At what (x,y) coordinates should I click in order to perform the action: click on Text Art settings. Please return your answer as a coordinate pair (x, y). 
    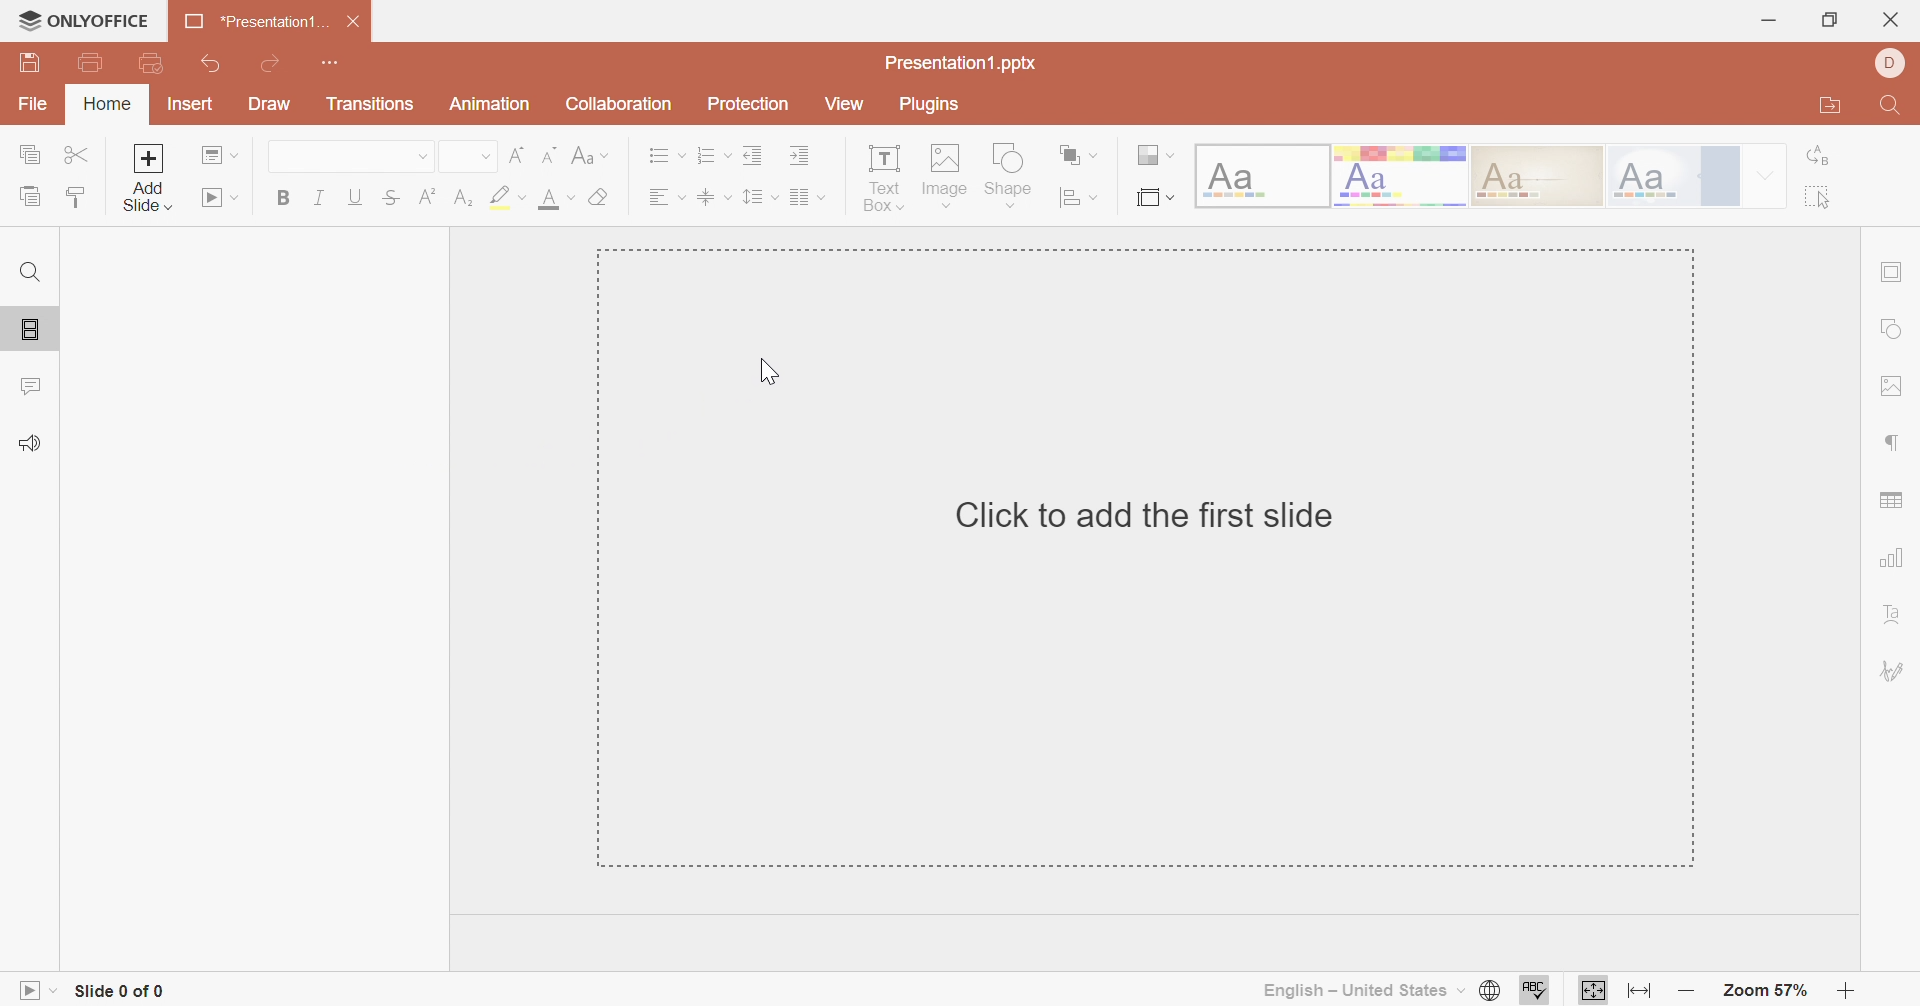
    Looking at the image, I should click on (1895, 608).